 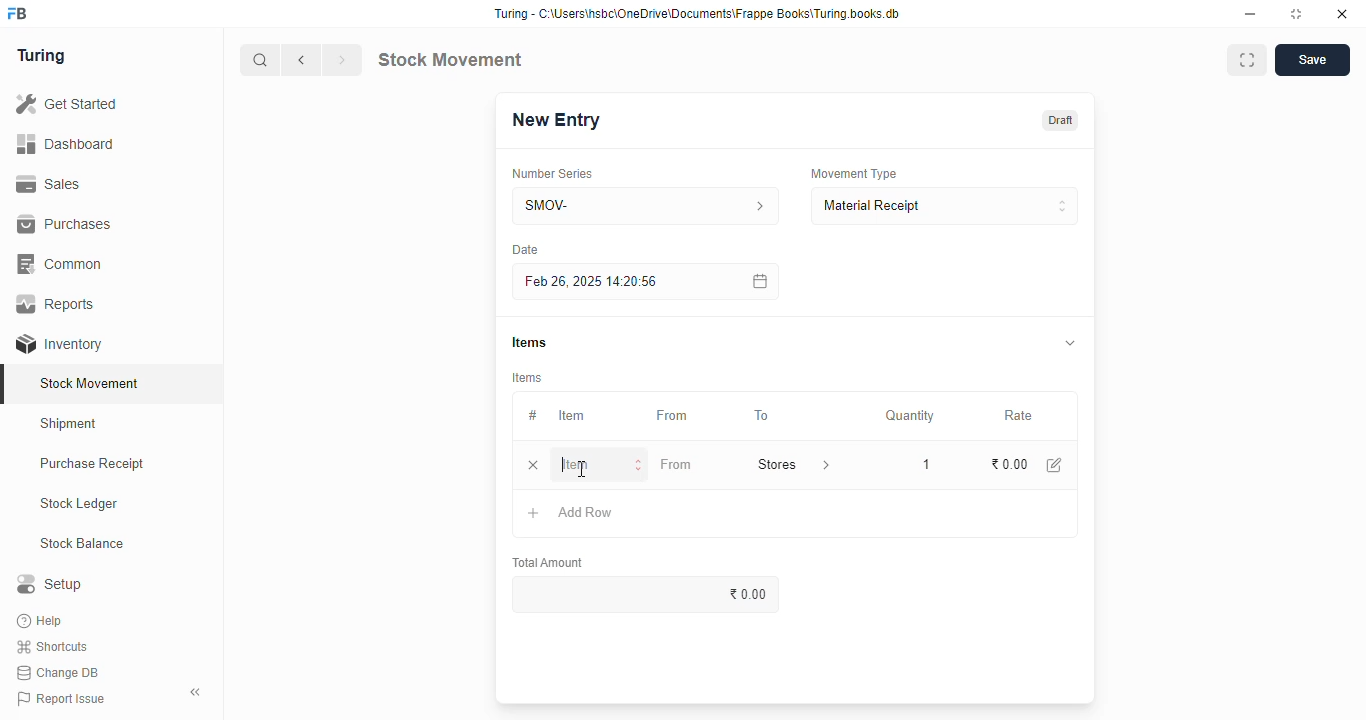 What do you see at coordinates (91, 383) in the screenshot?
I see `stock movement` at bounding box center [91, 383].